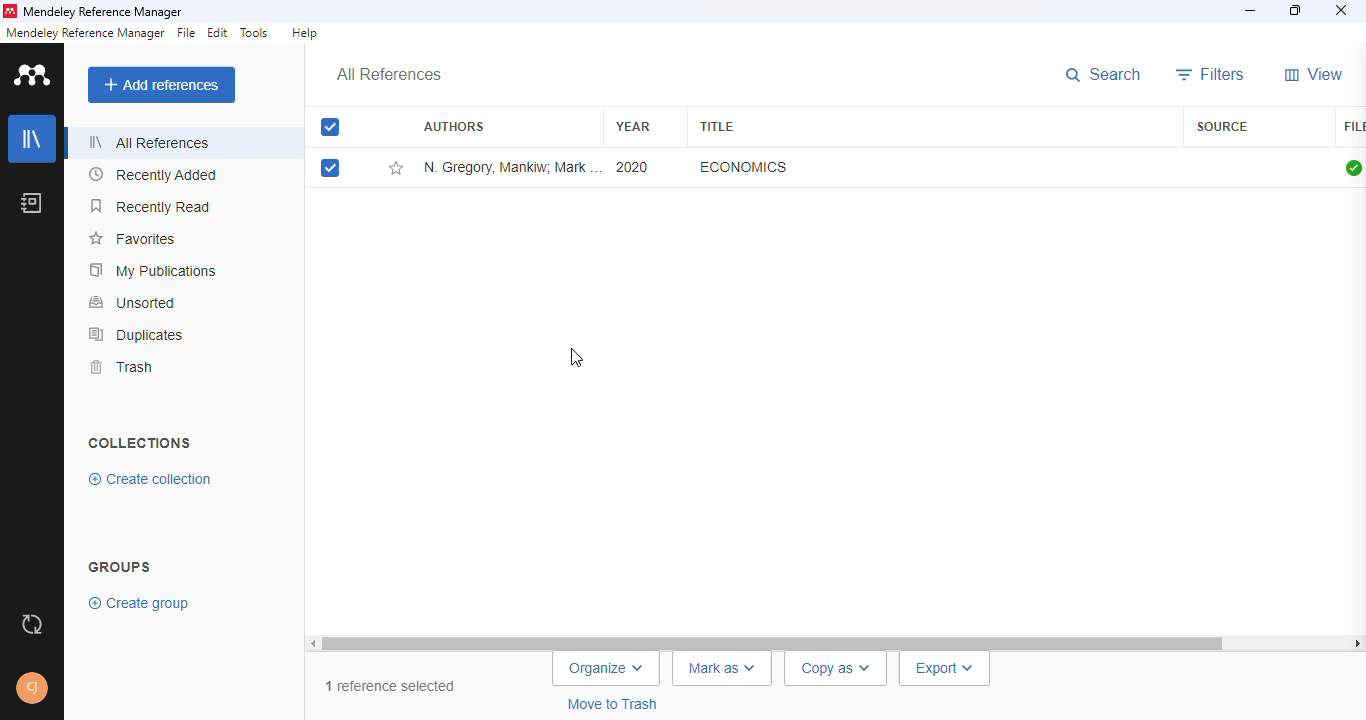  Describe the element at coordinates (10, 11) in the screenshot. I see `logo` at that location.